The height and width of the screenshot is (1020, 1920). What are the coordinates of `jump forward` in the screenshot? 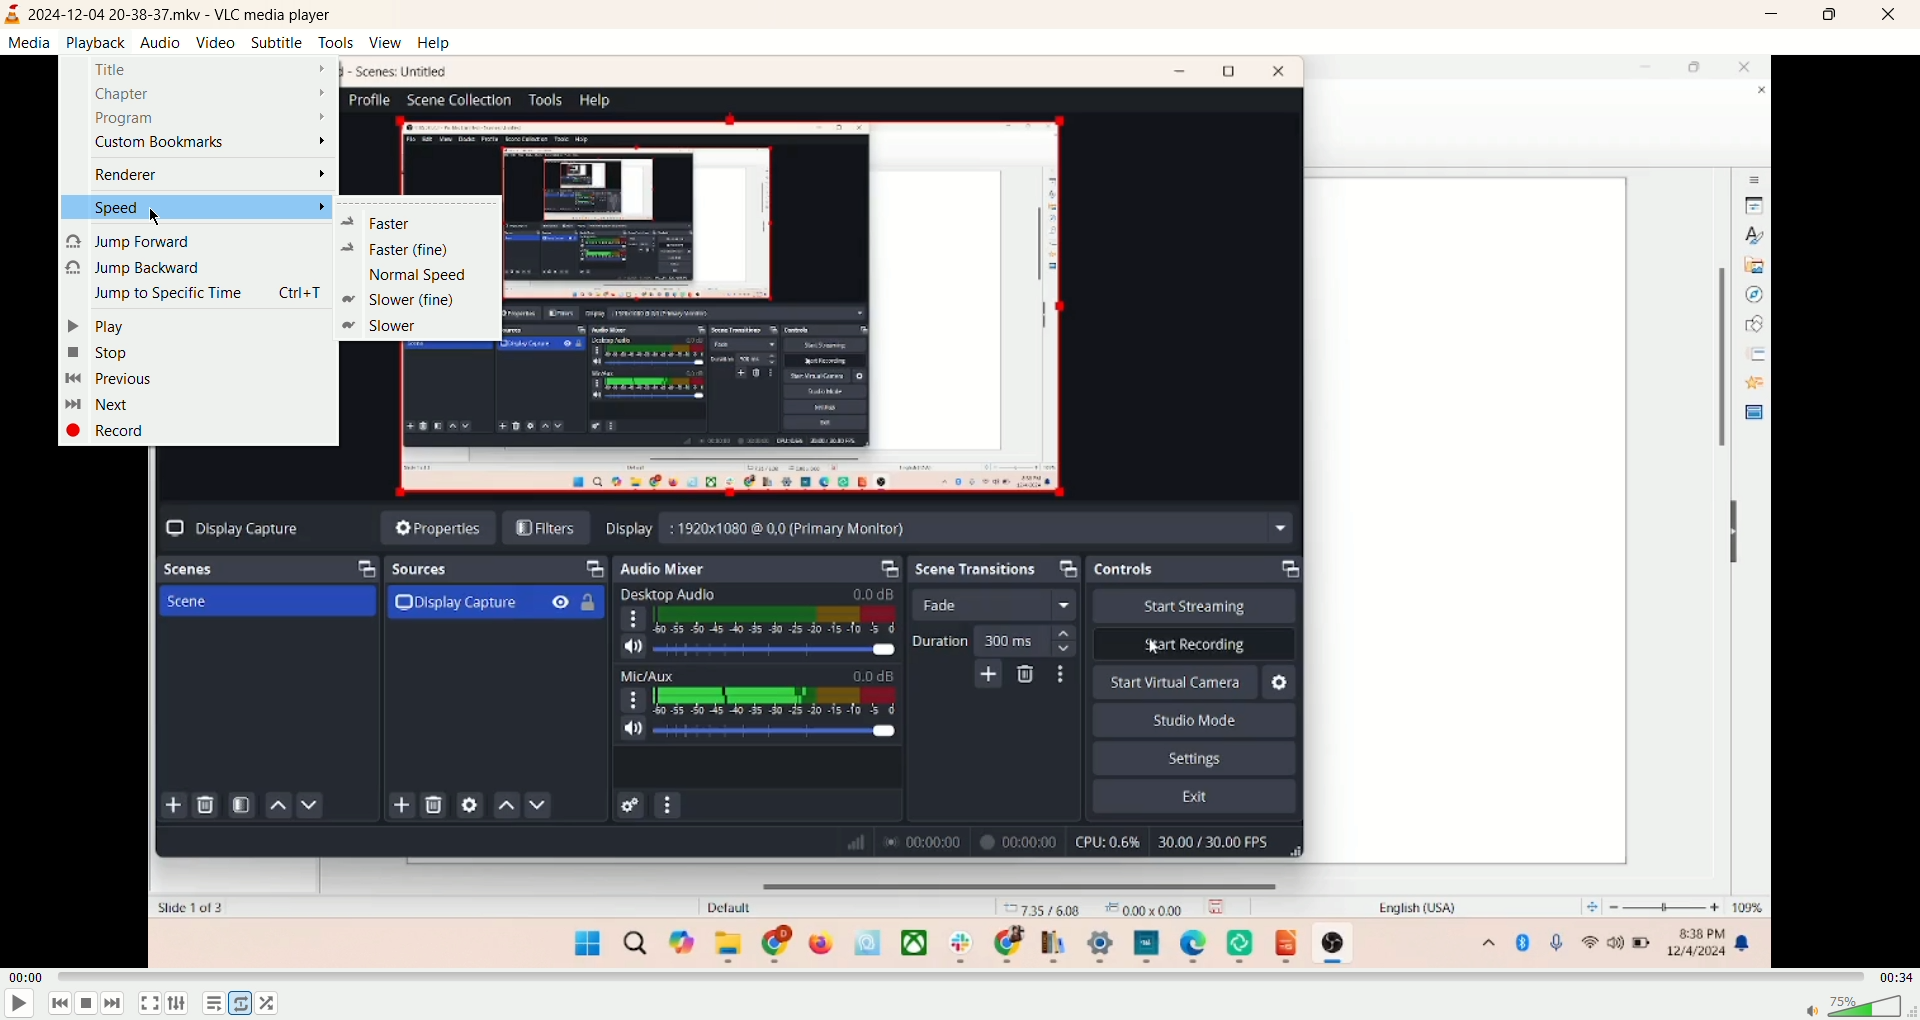 It's located at (131, 242).